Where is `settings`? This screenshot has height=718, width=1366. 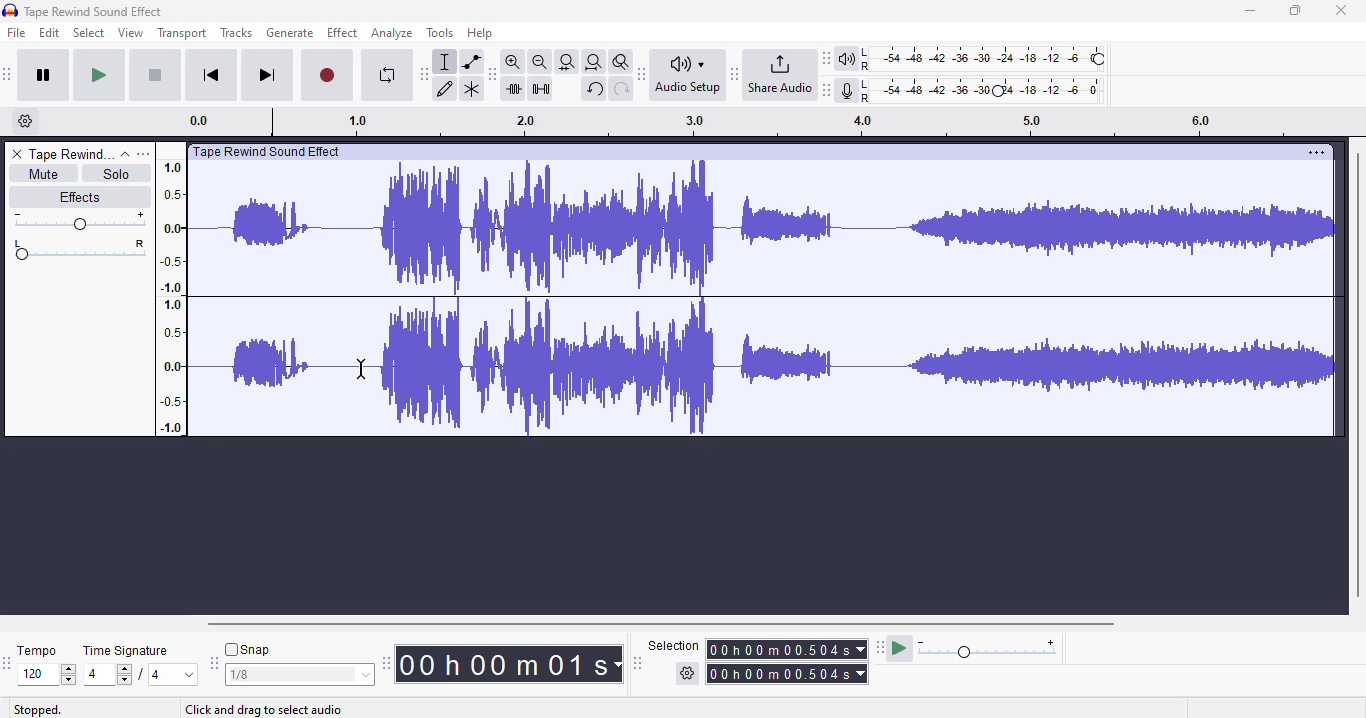 settings is located at coordinates (1316, 153).